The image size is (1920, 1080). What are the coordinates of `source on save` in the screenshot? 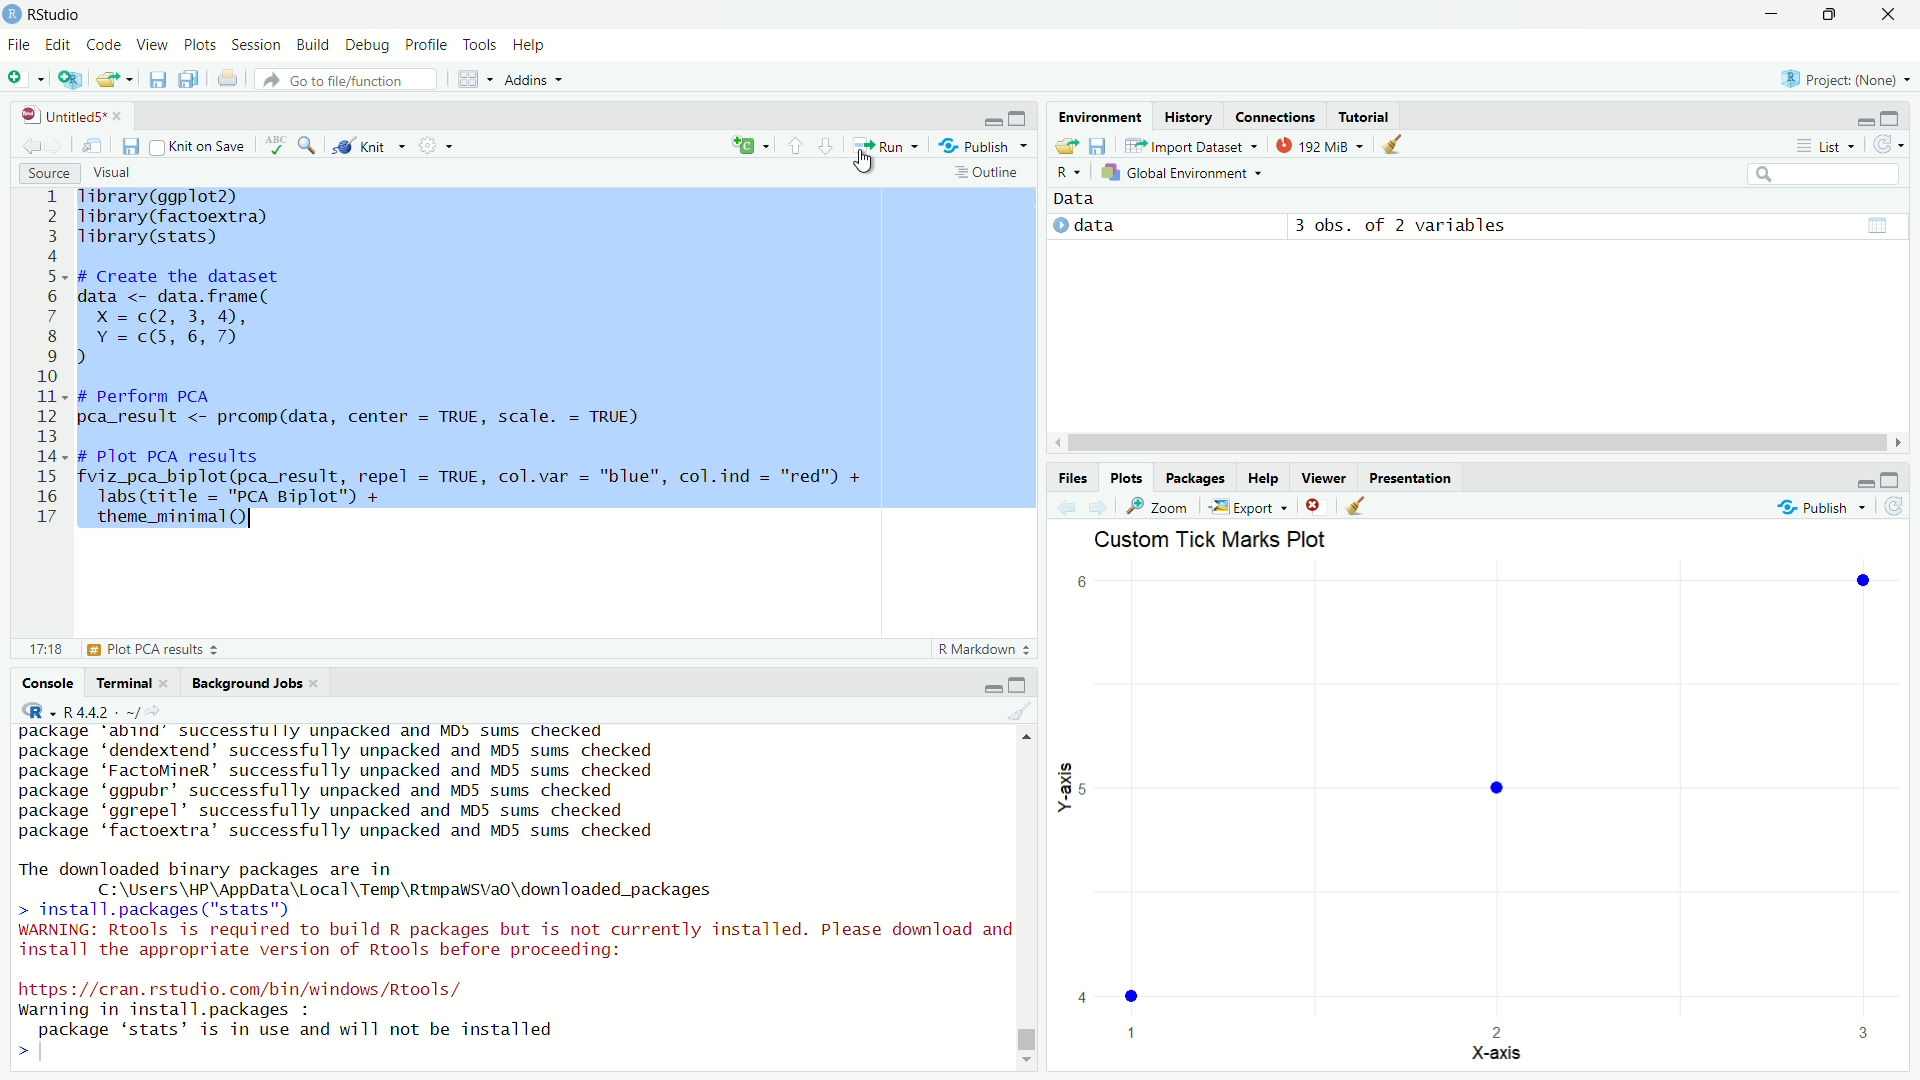 It's located at (200, 148).